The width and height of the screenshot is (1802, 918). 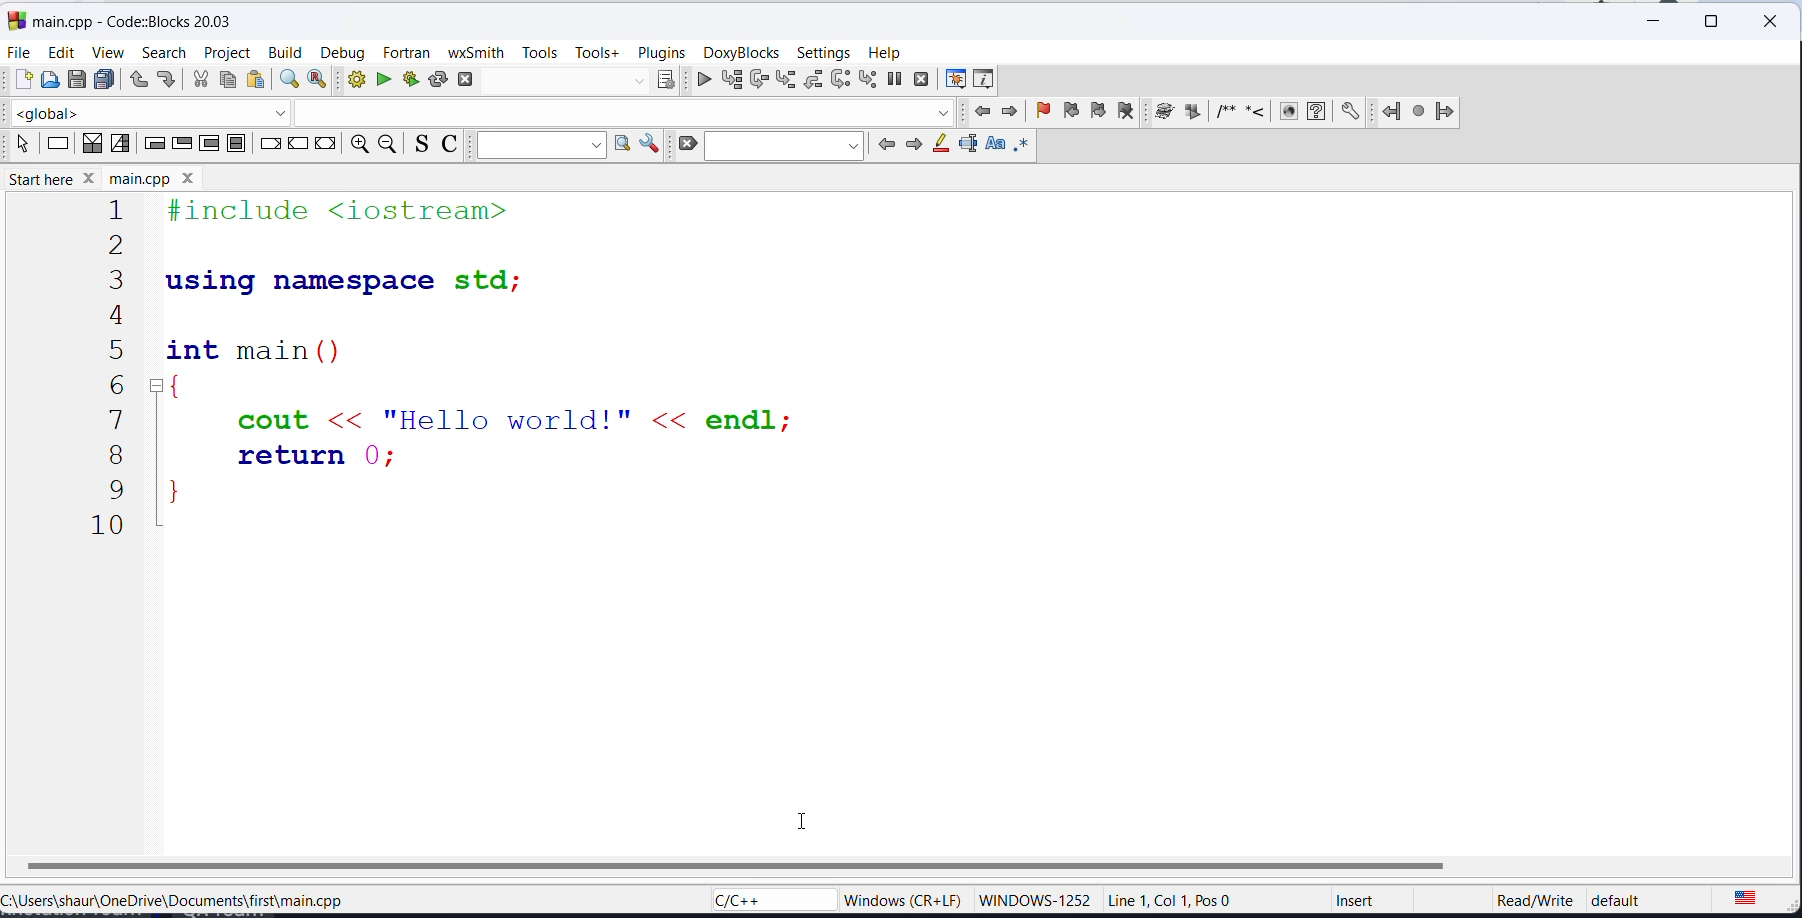 I want to click on icon, so click(x=1253, y=115).